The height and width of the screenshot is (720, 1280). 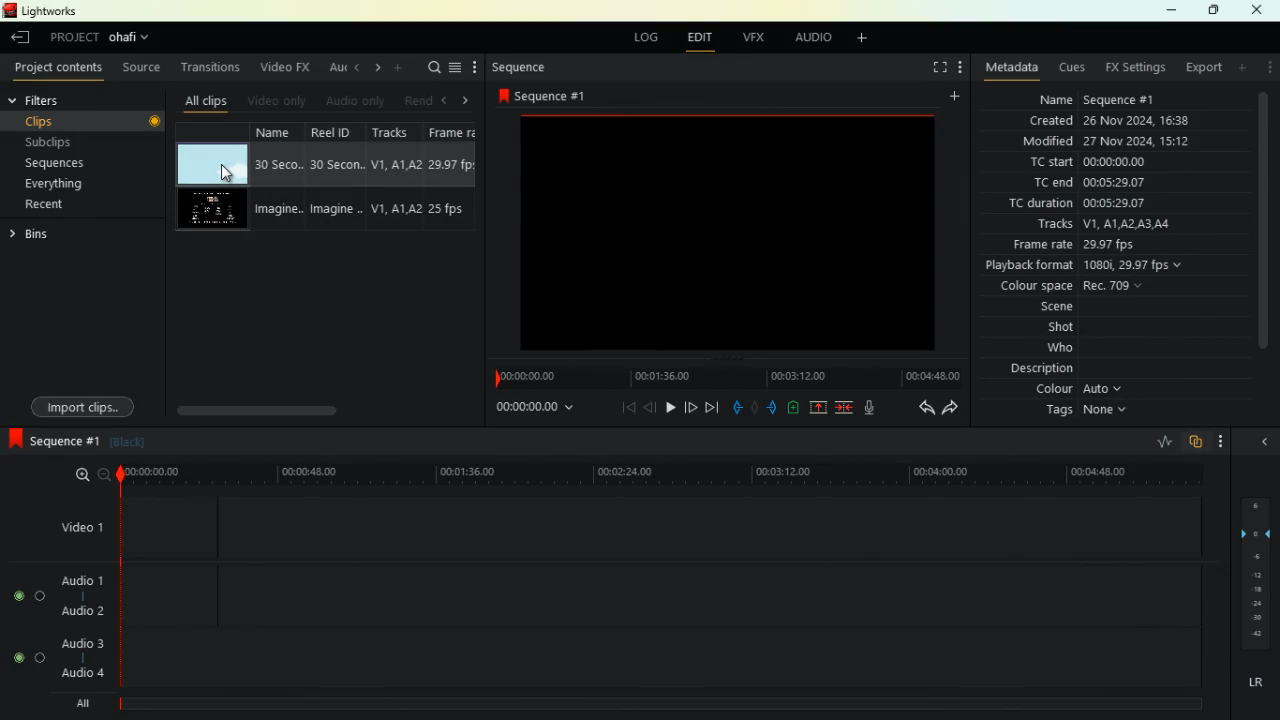 What do you see at coordinates (301, 409) in the screenshot?
I see `scroll bar` at bounding box center [301, 409].